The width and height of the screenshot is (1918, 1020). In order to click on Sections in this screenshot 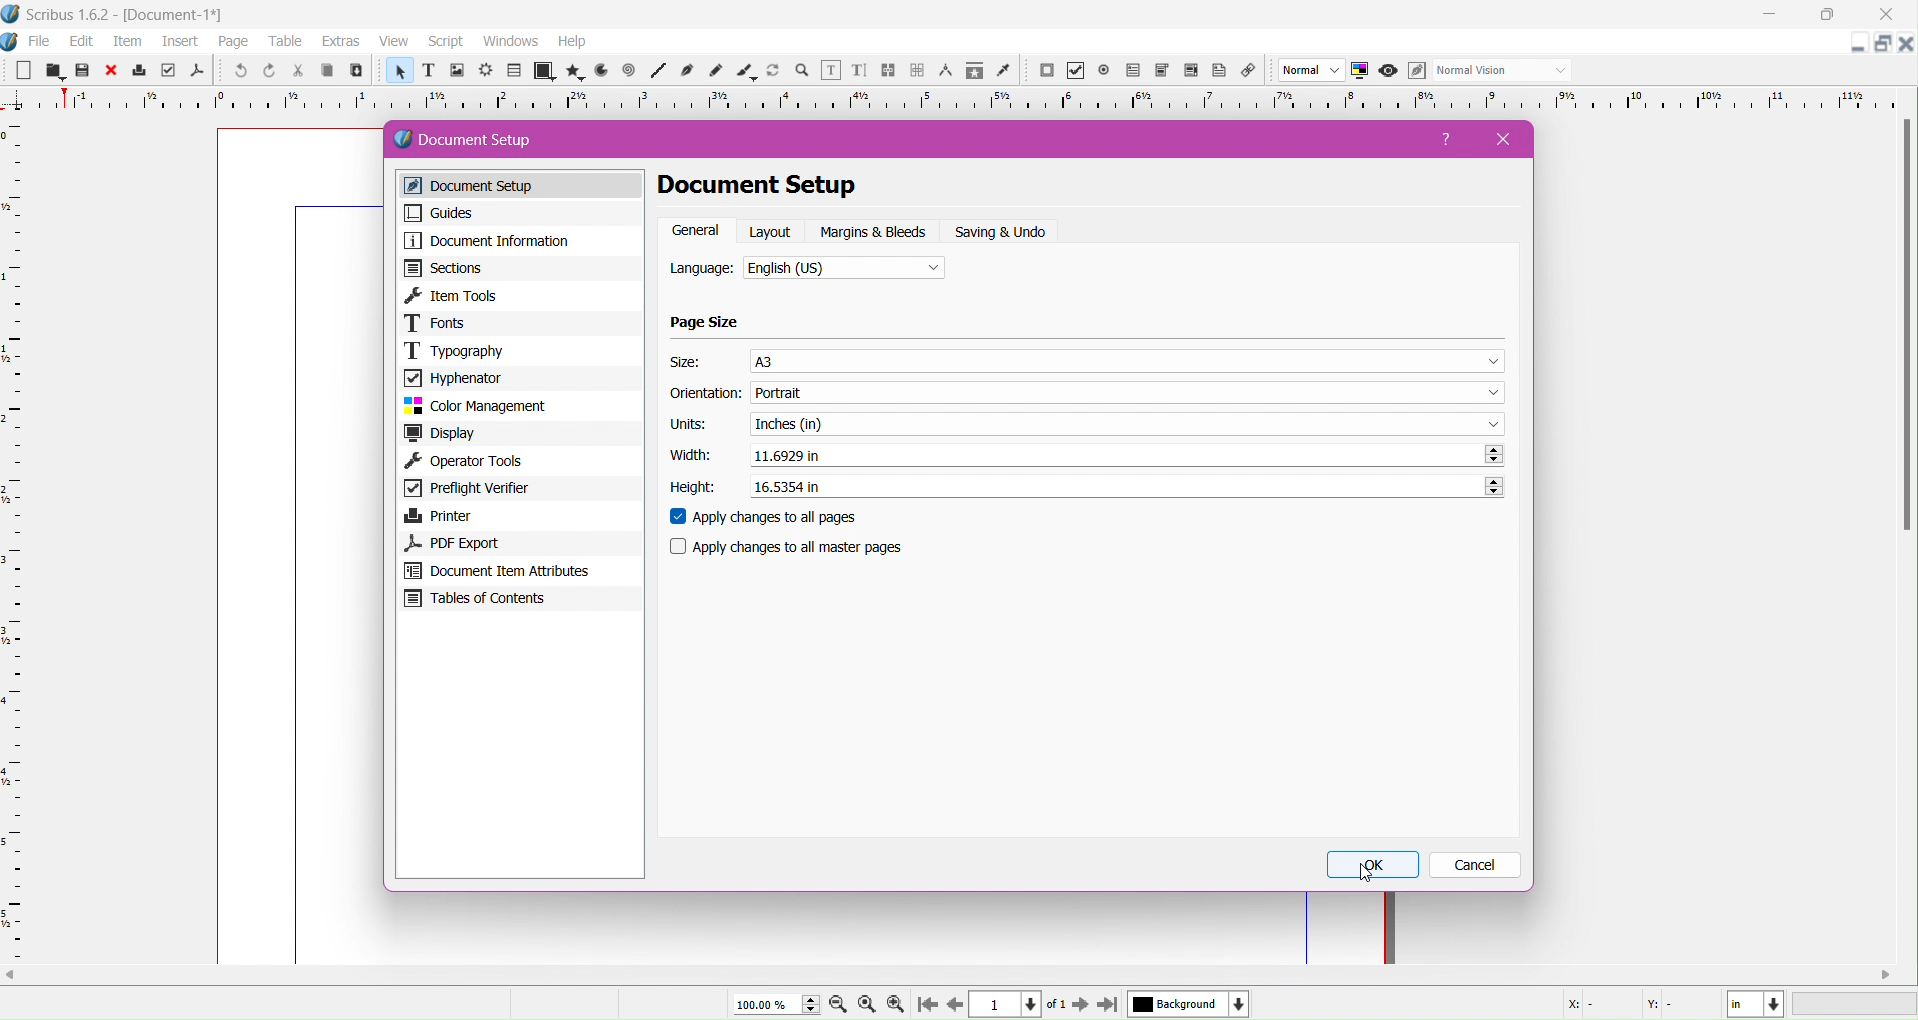, I will do `click(519, 268)`.